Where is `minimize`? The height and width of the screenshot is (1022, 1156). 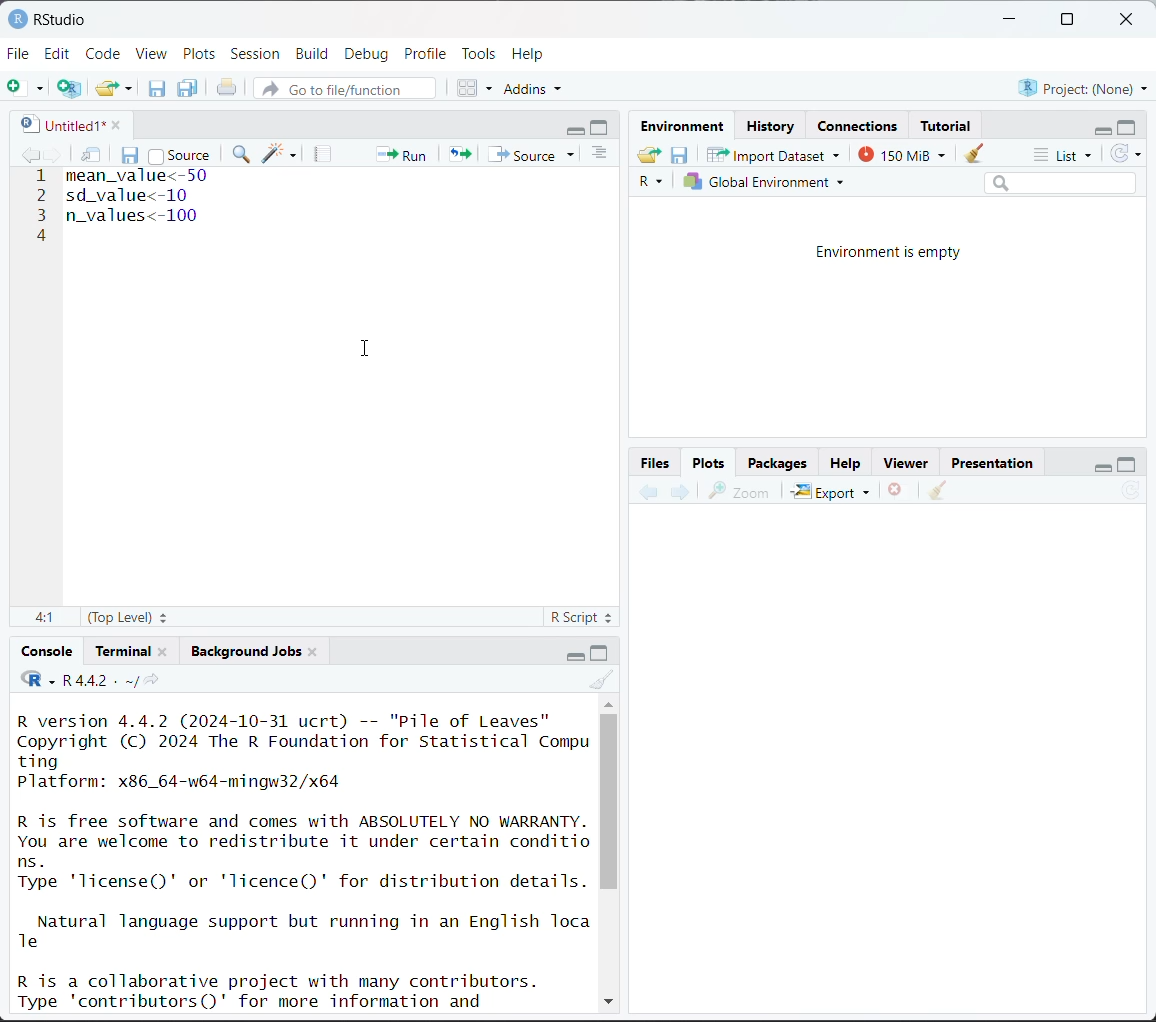
minimize is located at coordinates (571, 654).